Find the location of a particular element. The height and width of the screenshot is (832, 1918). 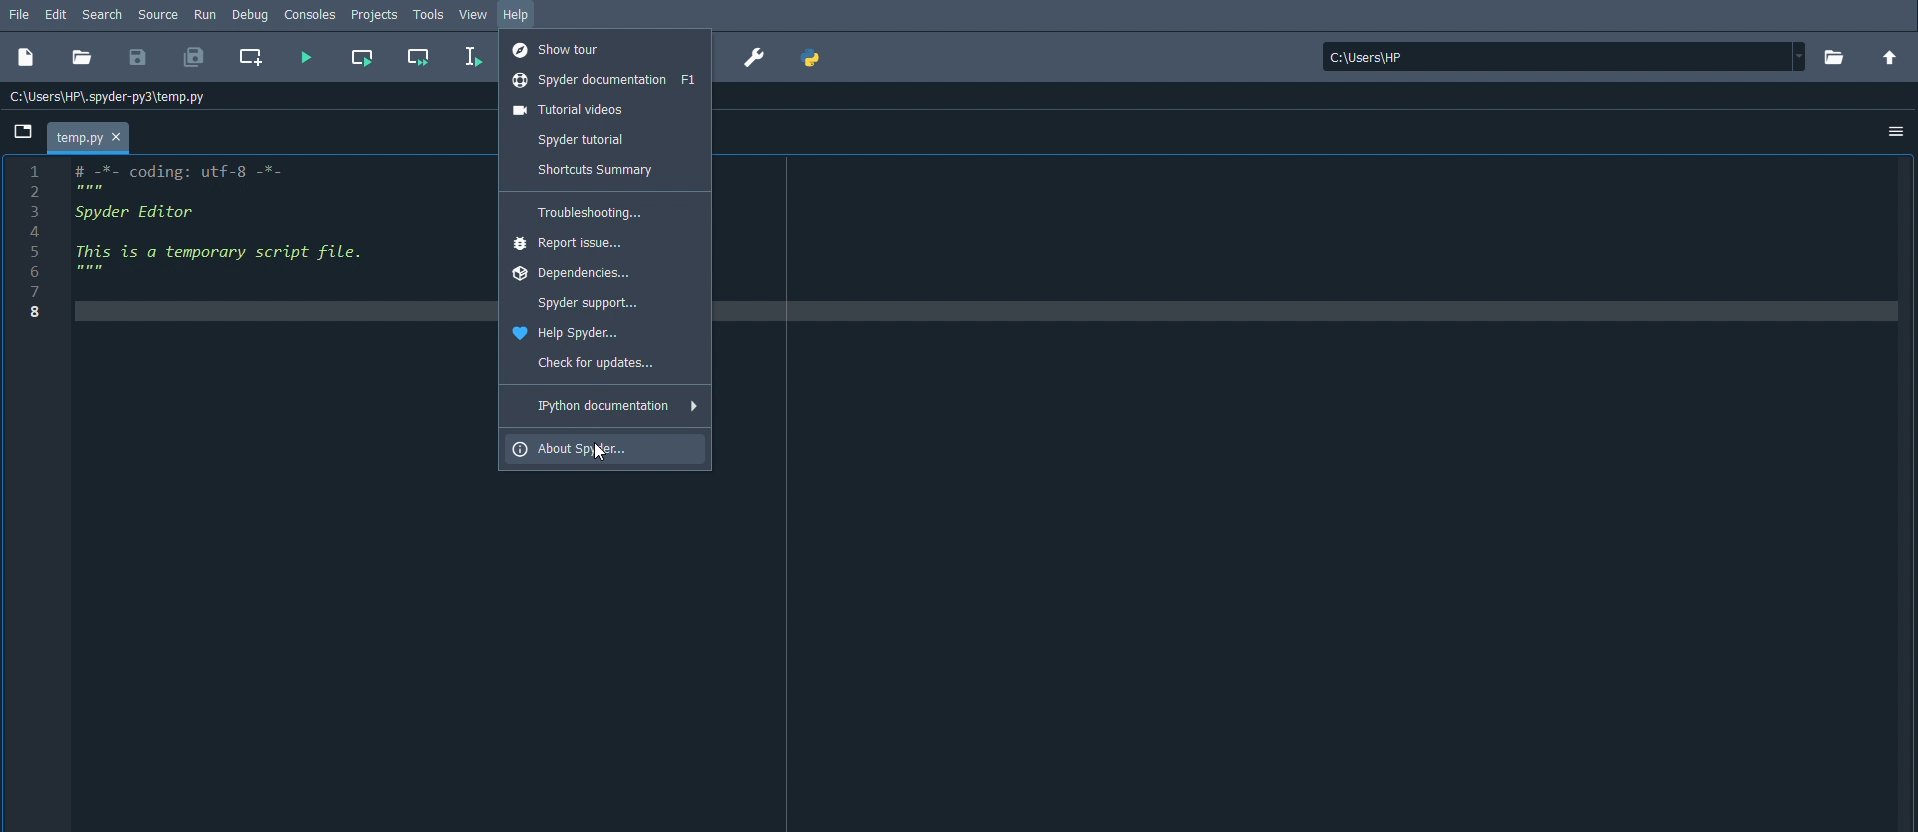

Shortcuts Summary is located at coordinates (592, 168).